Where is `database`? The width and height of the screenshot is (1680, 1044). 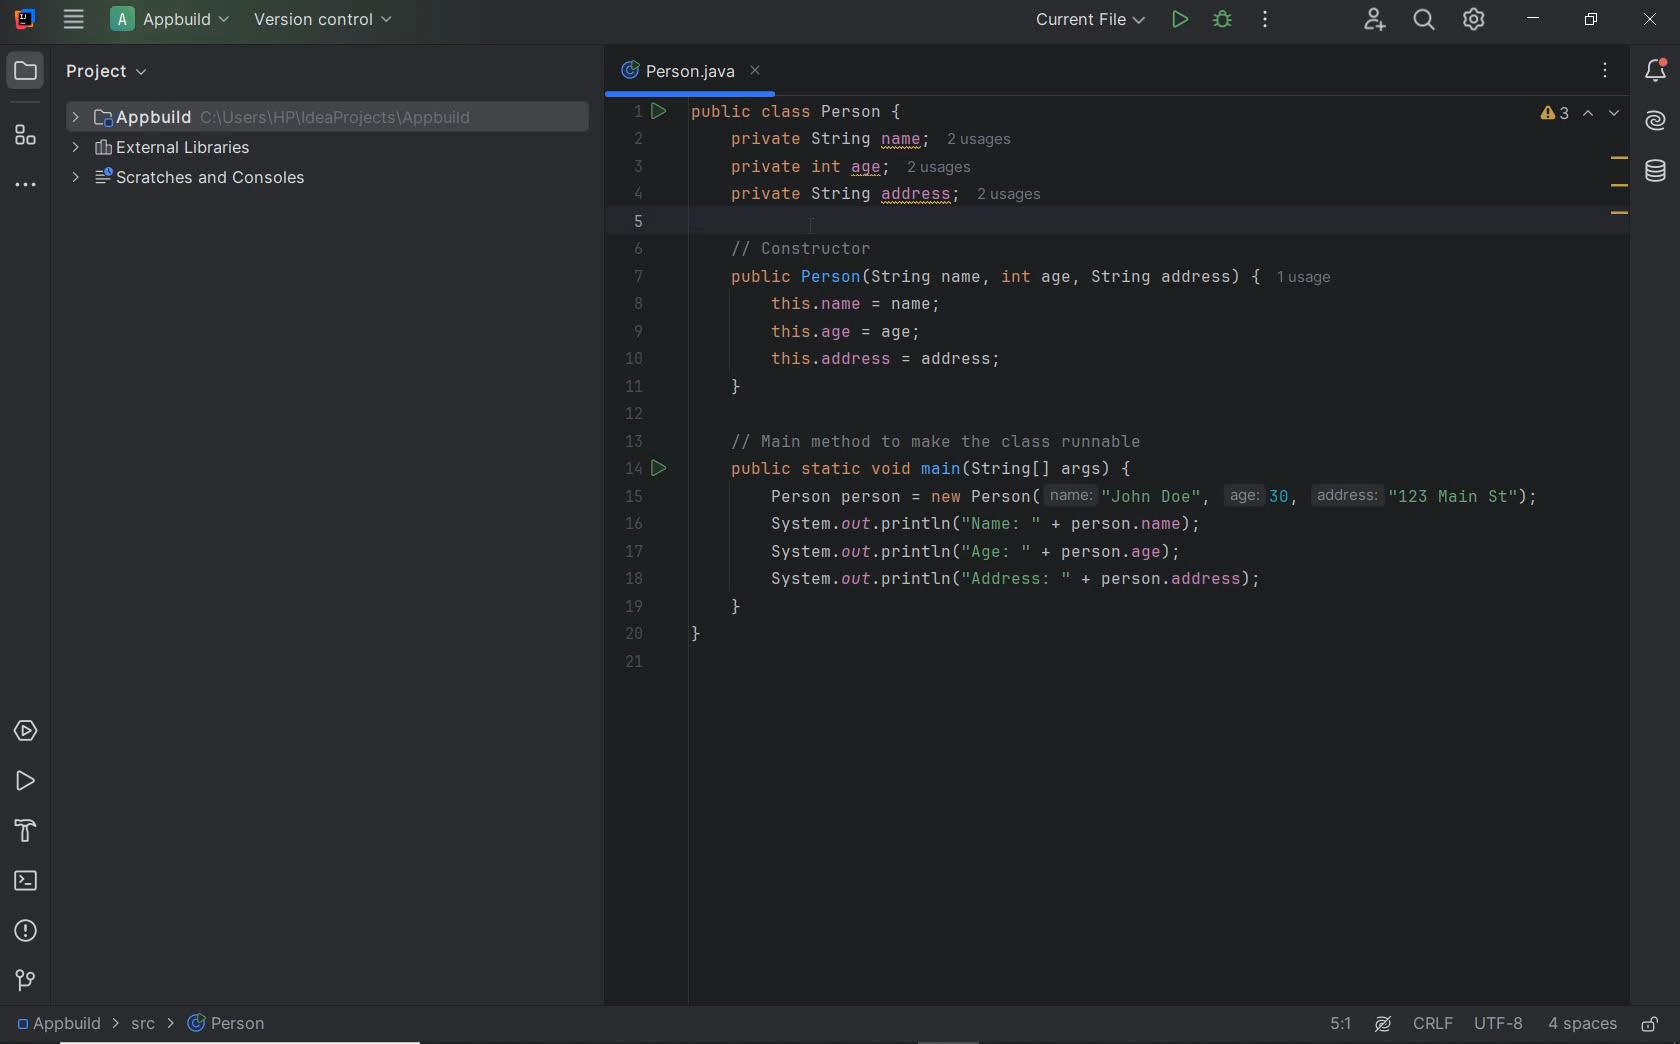
database is located at coordinates (1659, 173).